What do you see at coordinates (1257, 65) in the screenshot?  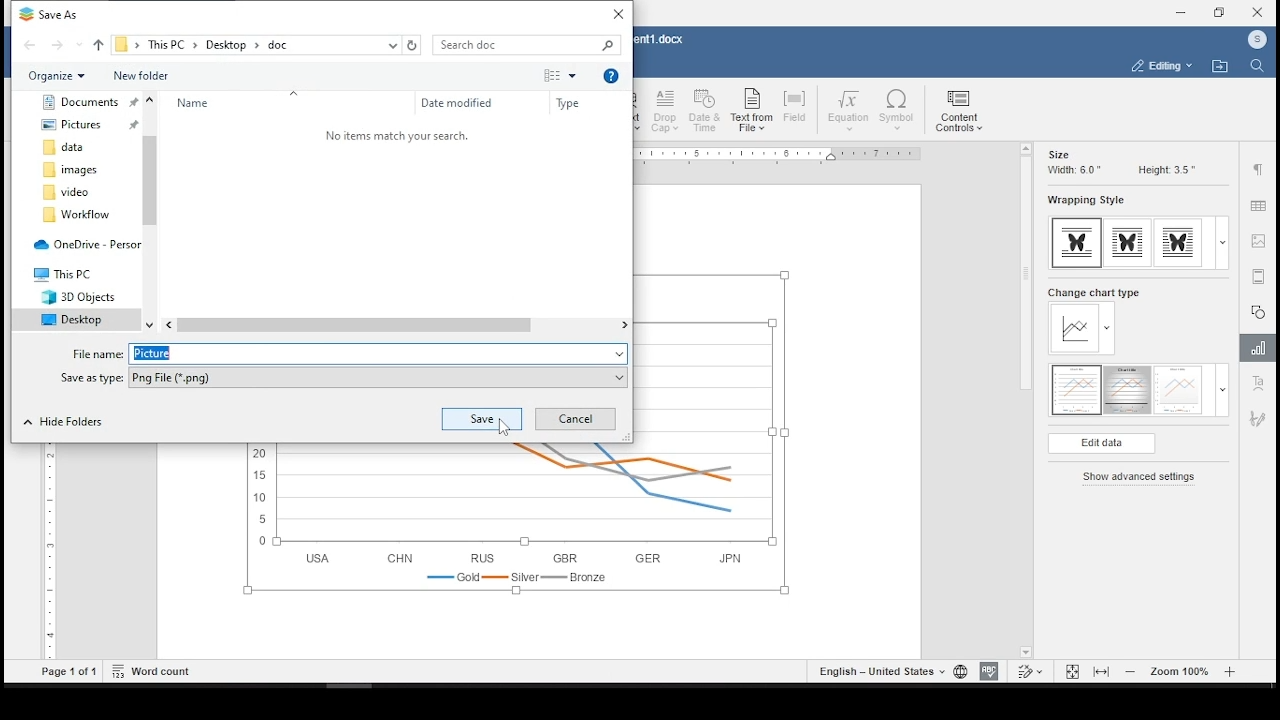 I see `find` at bounding box center [1257, 65].